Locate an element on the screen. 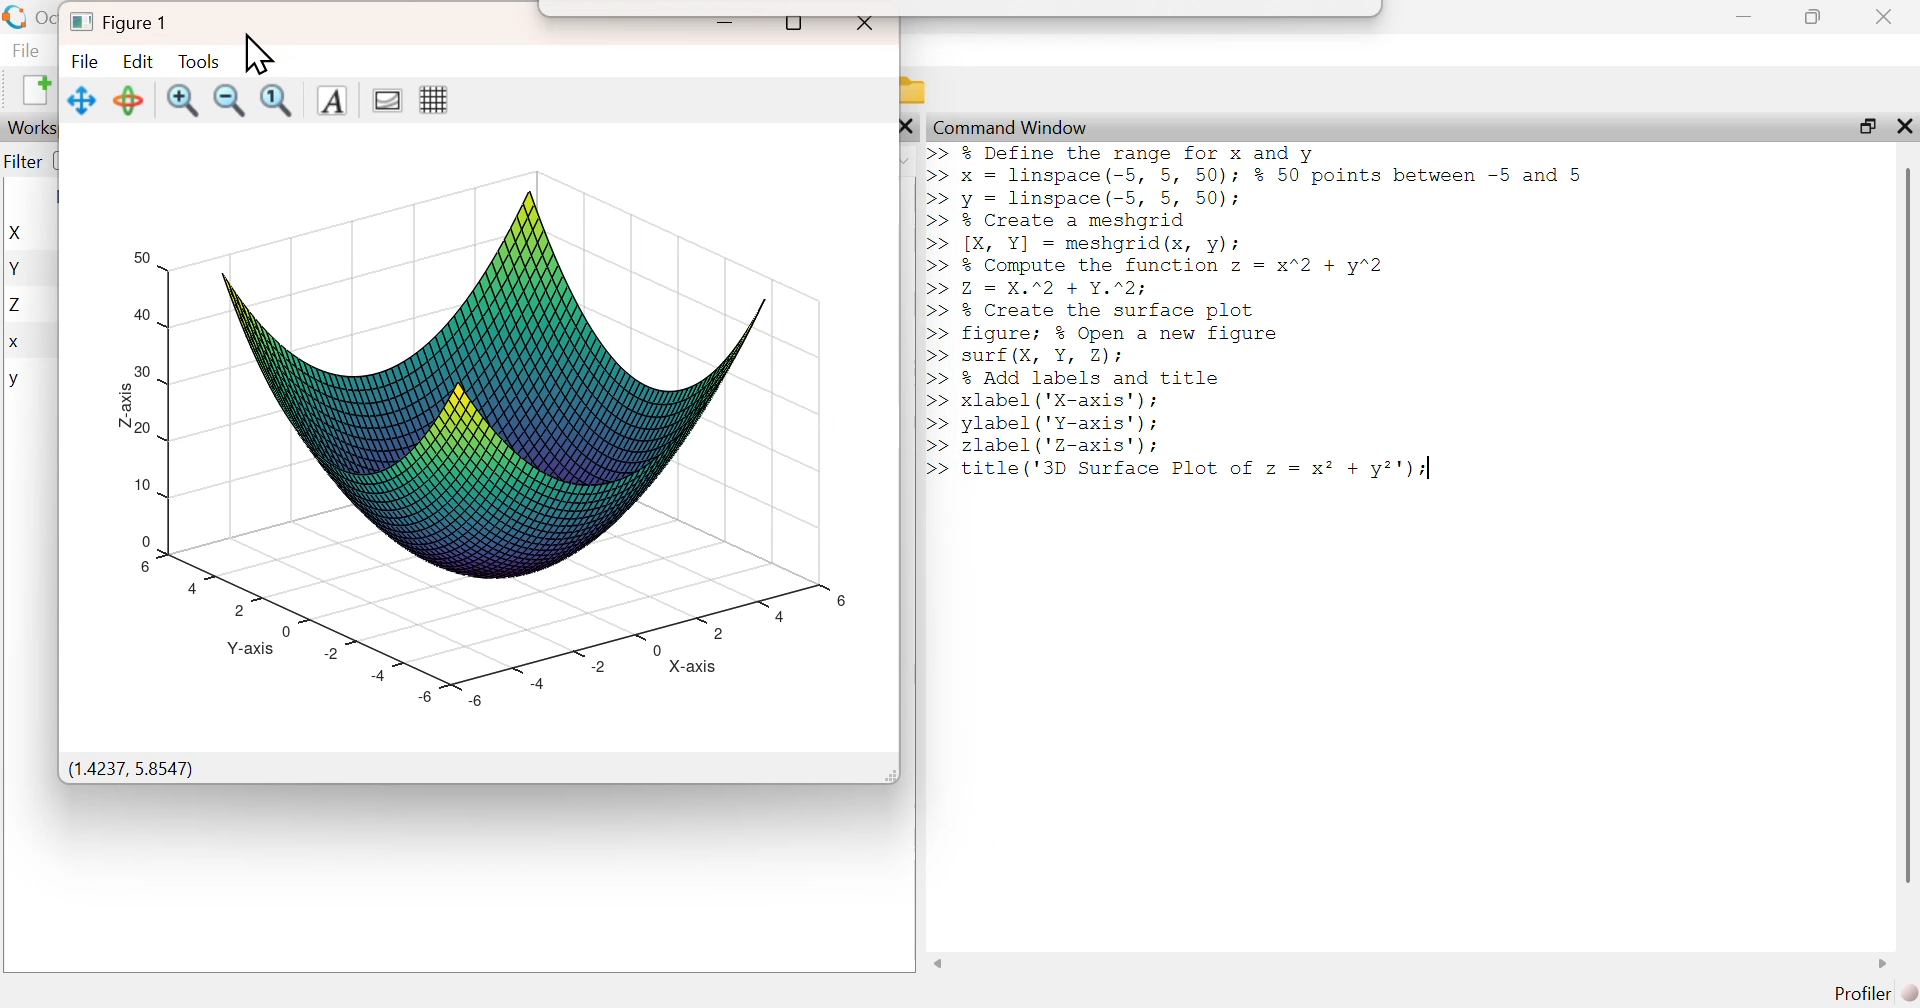 Image resolution: width=1920 pixels, height=1008 pixels. Folder is located at coordinates (916, 91).